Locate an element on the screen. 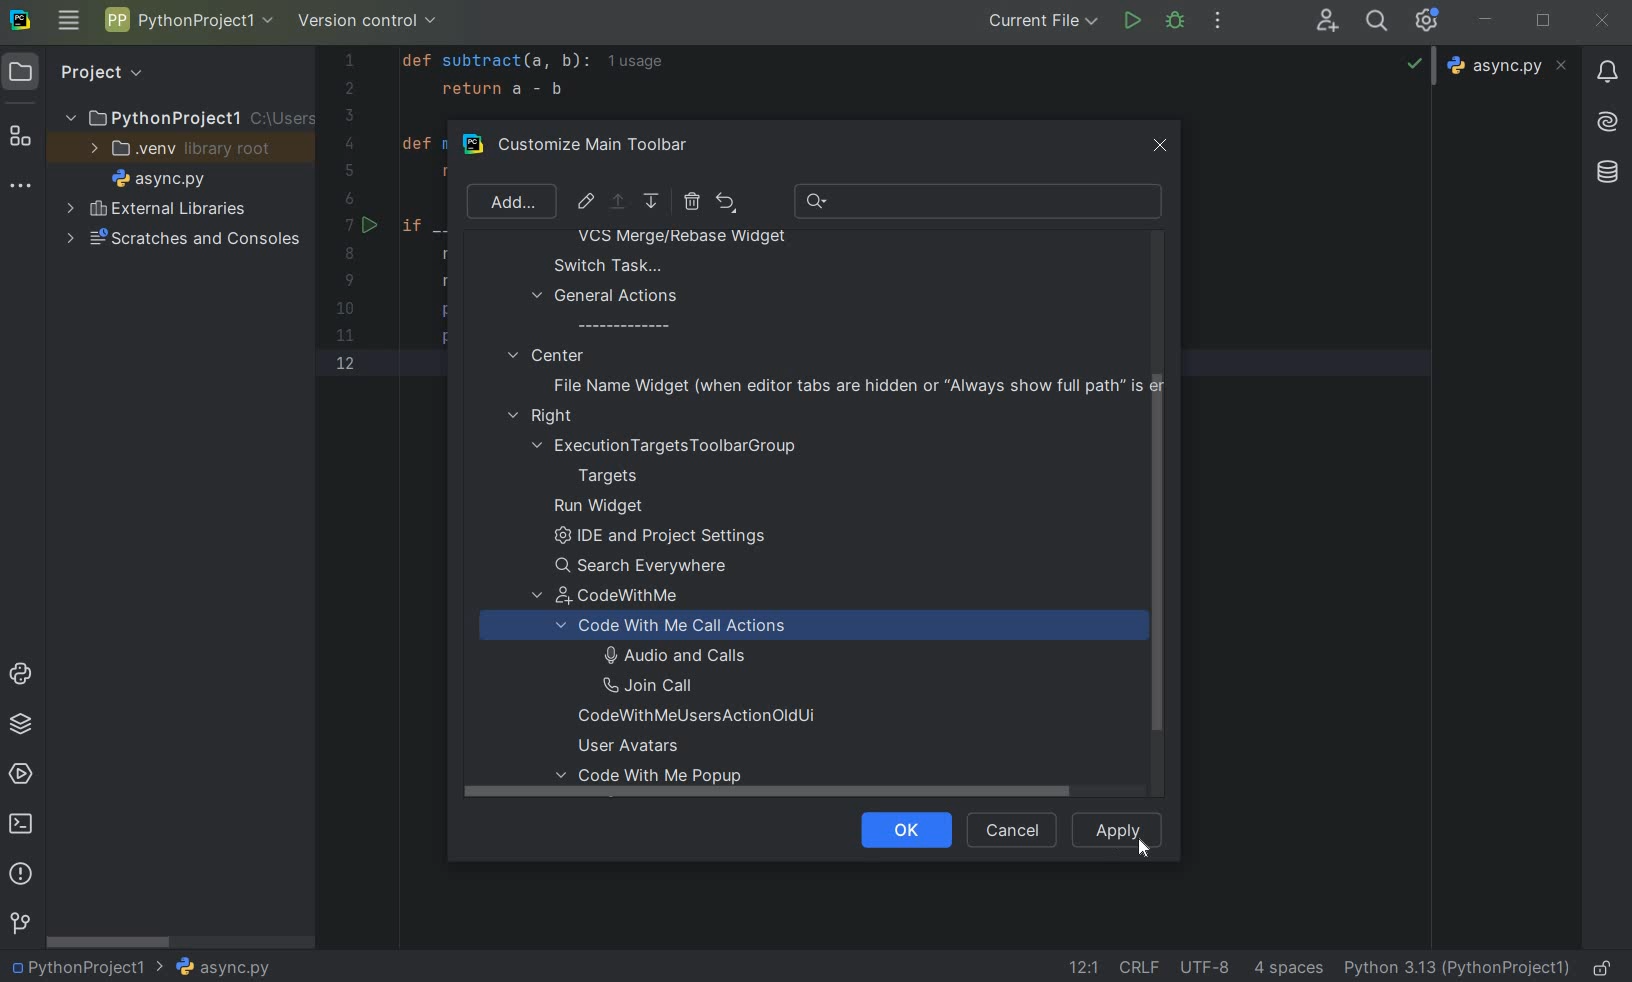 Image resolution: width=1632 pixels, height=982 pixels. PROJECT NAME is located at coordinates (188, 23).